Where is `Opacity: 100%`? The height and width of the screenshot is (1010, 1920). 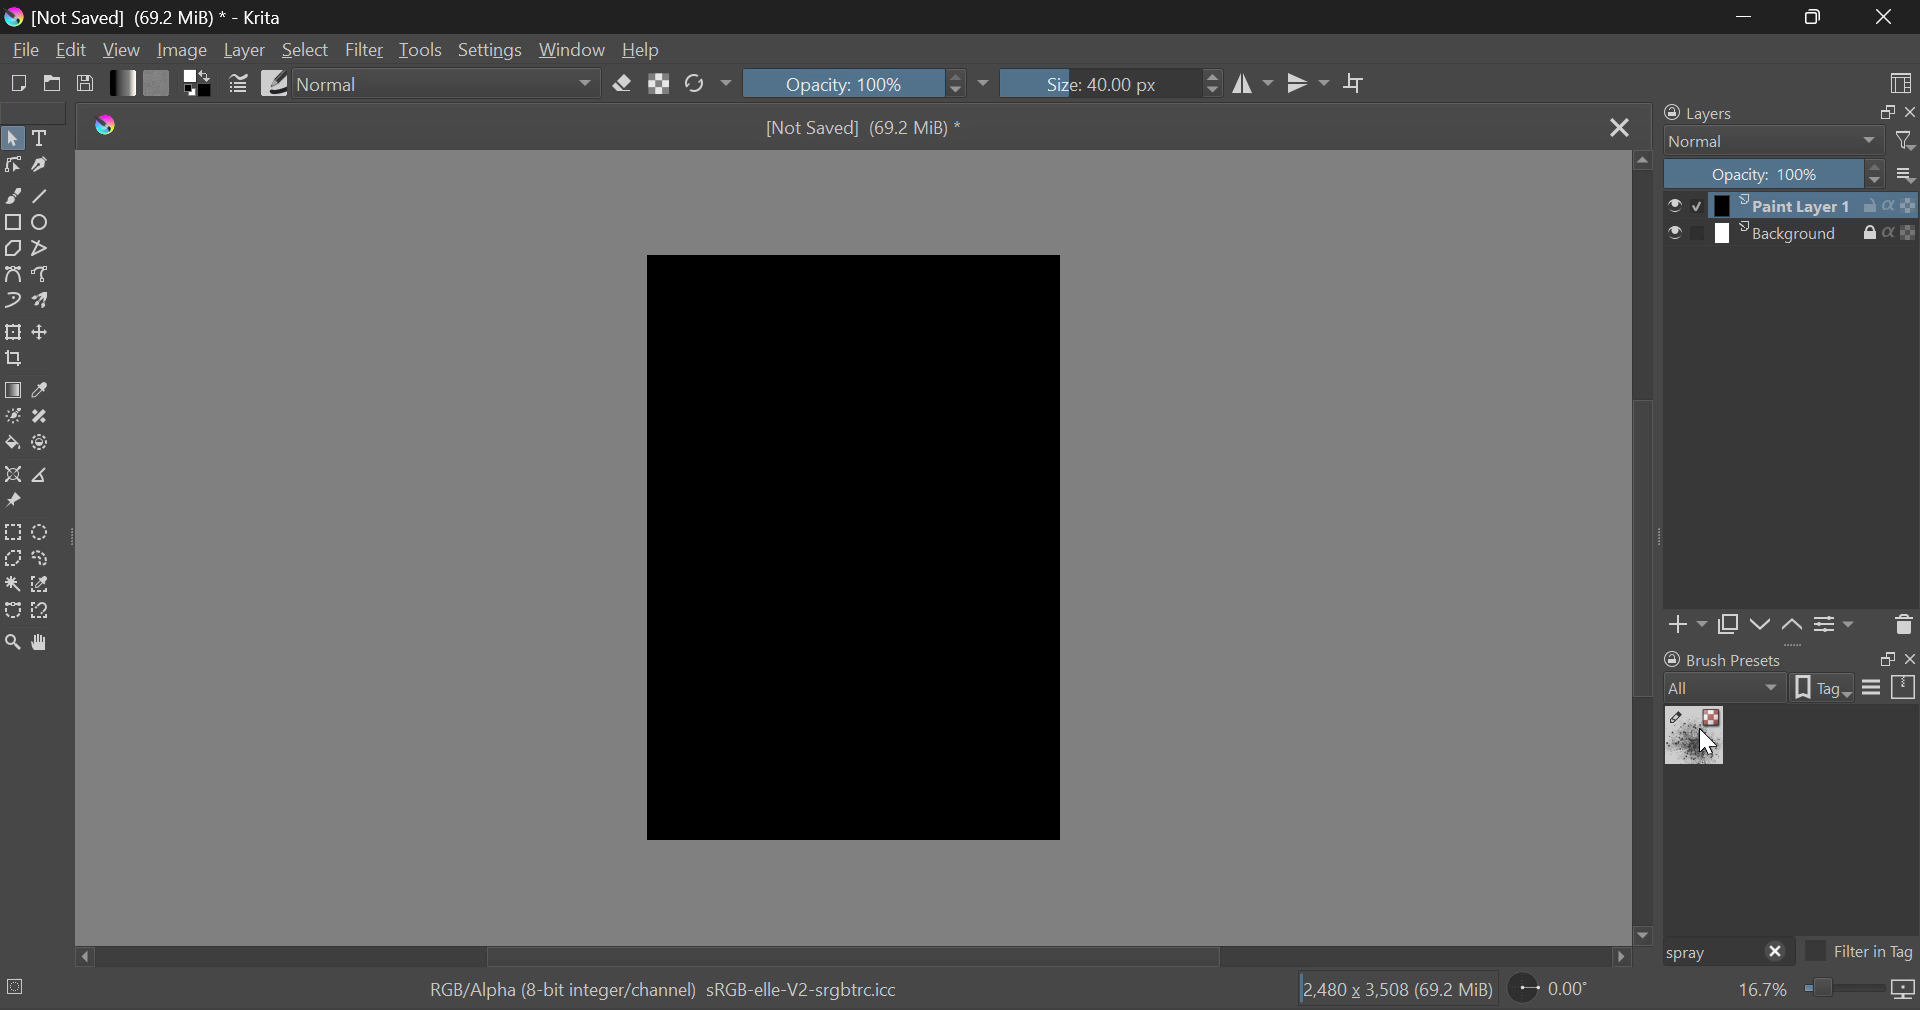 Opacity: 100% is located at coordinates (868, 82).